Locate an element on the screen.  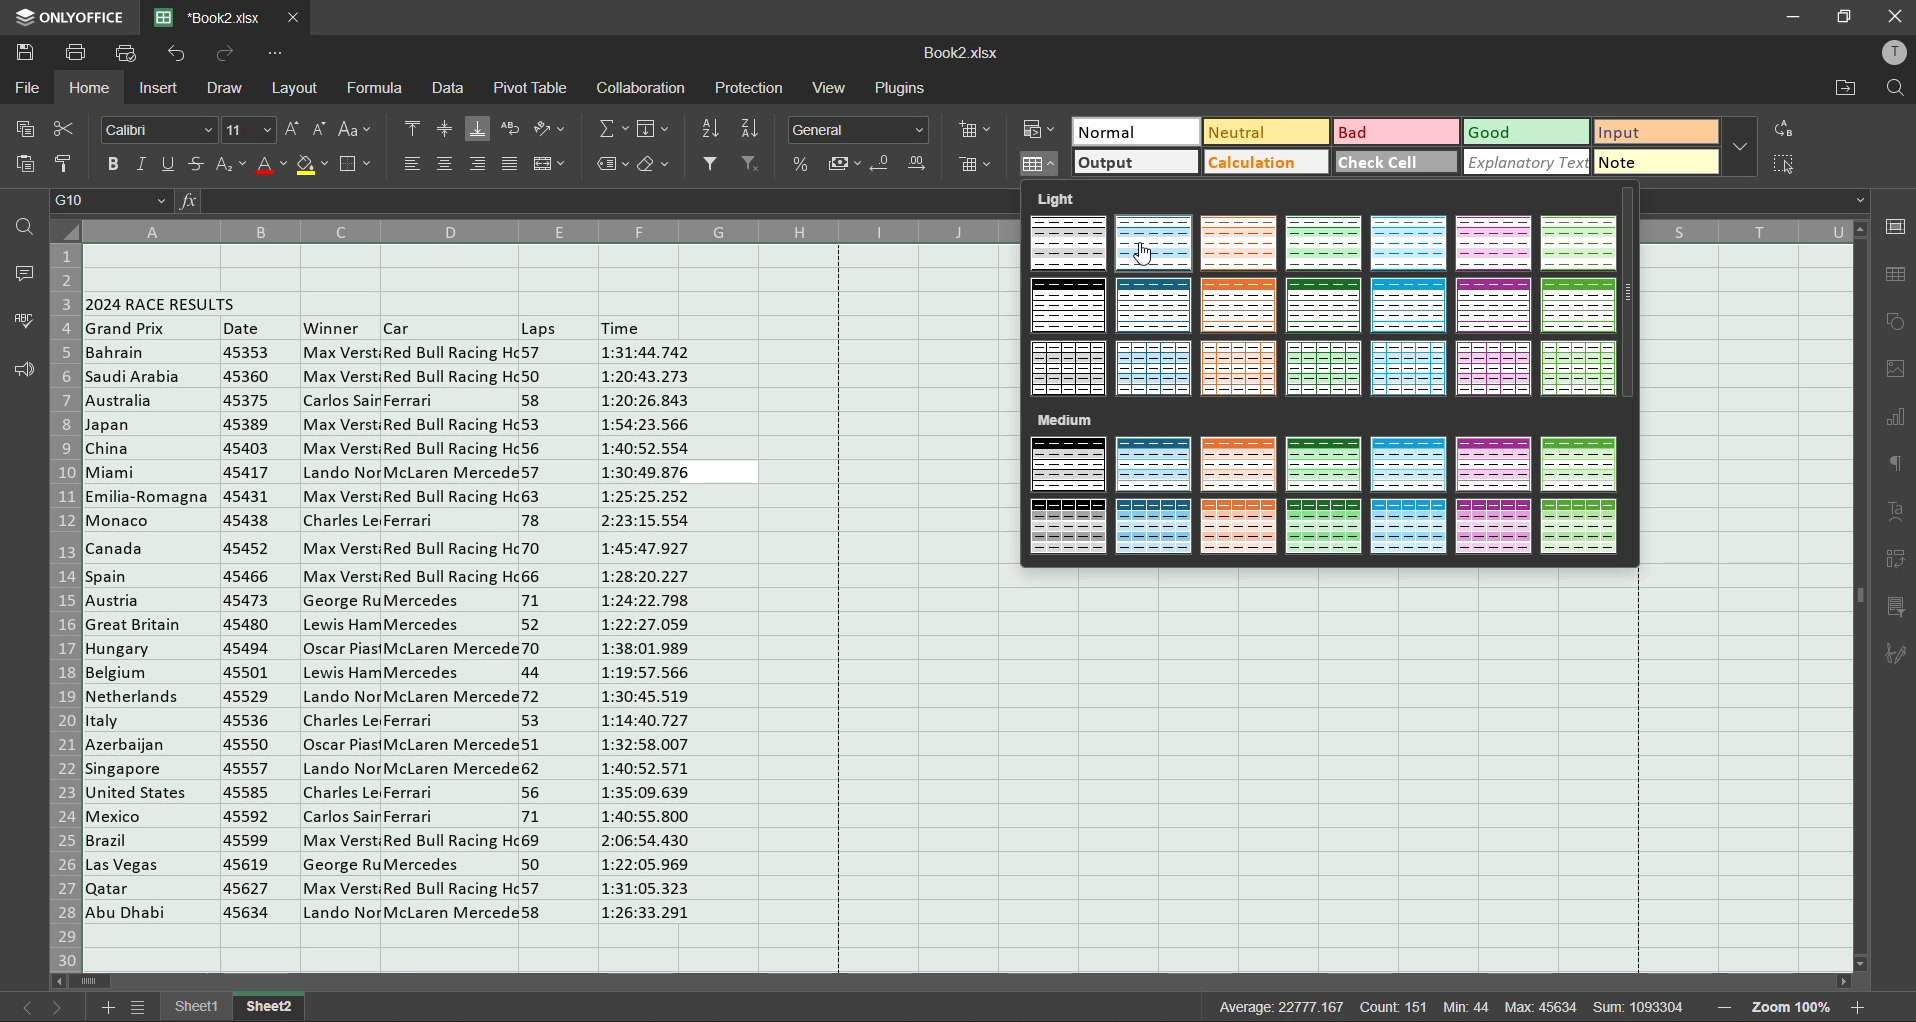
underline is located at coordinates (169, 166).